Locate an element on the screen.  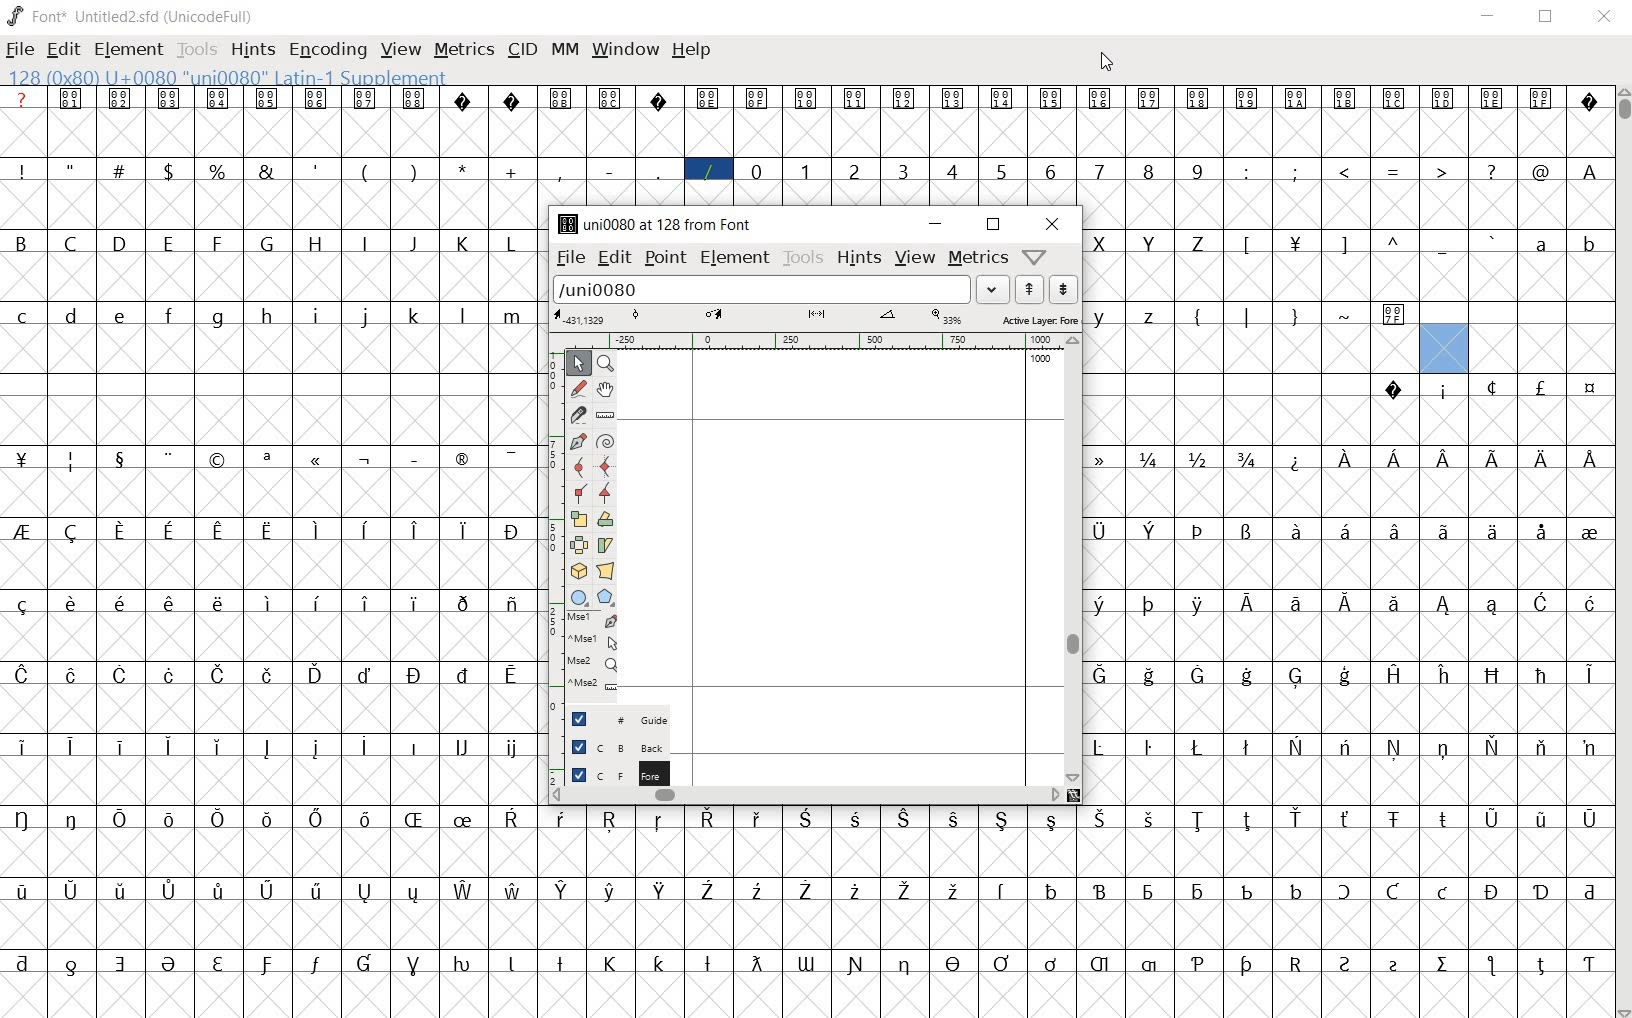
glyph is located at coordinates (71, 967).